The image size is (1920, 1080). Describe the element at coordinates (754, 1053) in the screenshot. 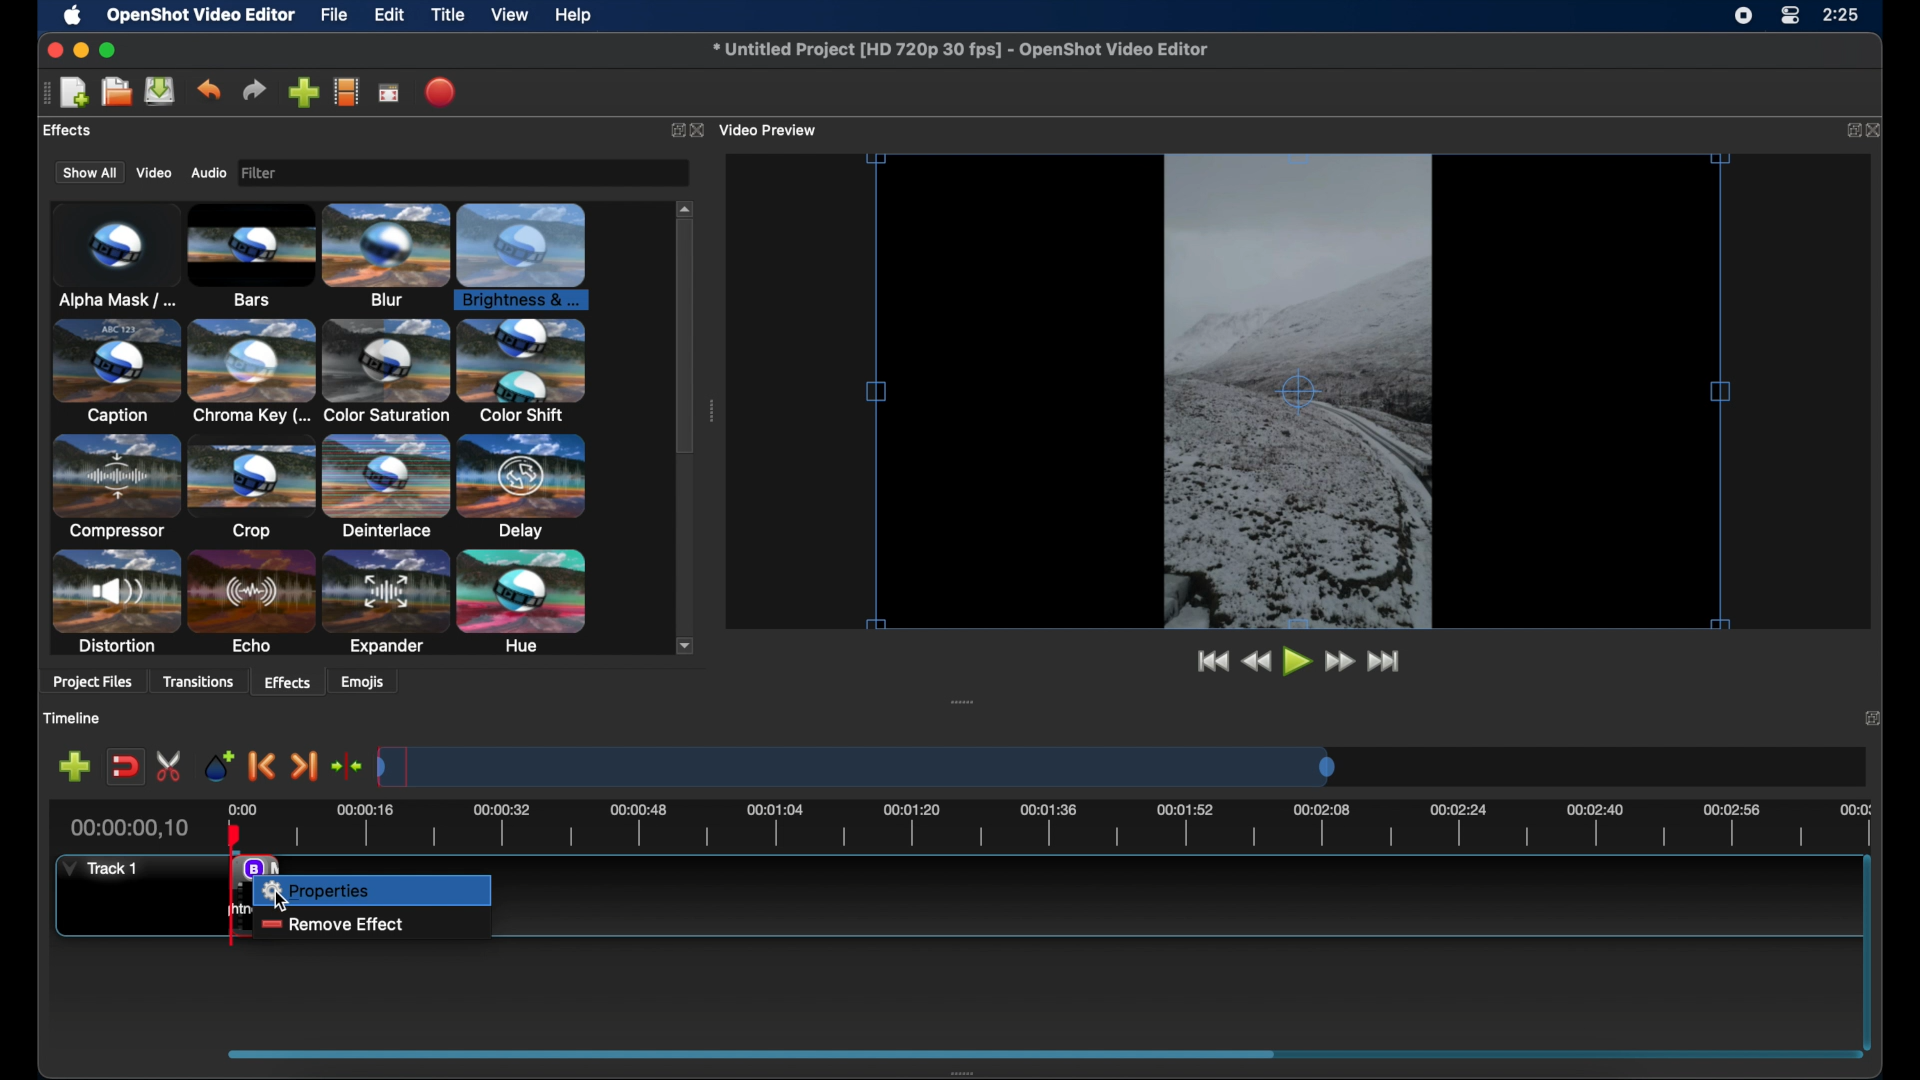

I see `scroll box` at that location.